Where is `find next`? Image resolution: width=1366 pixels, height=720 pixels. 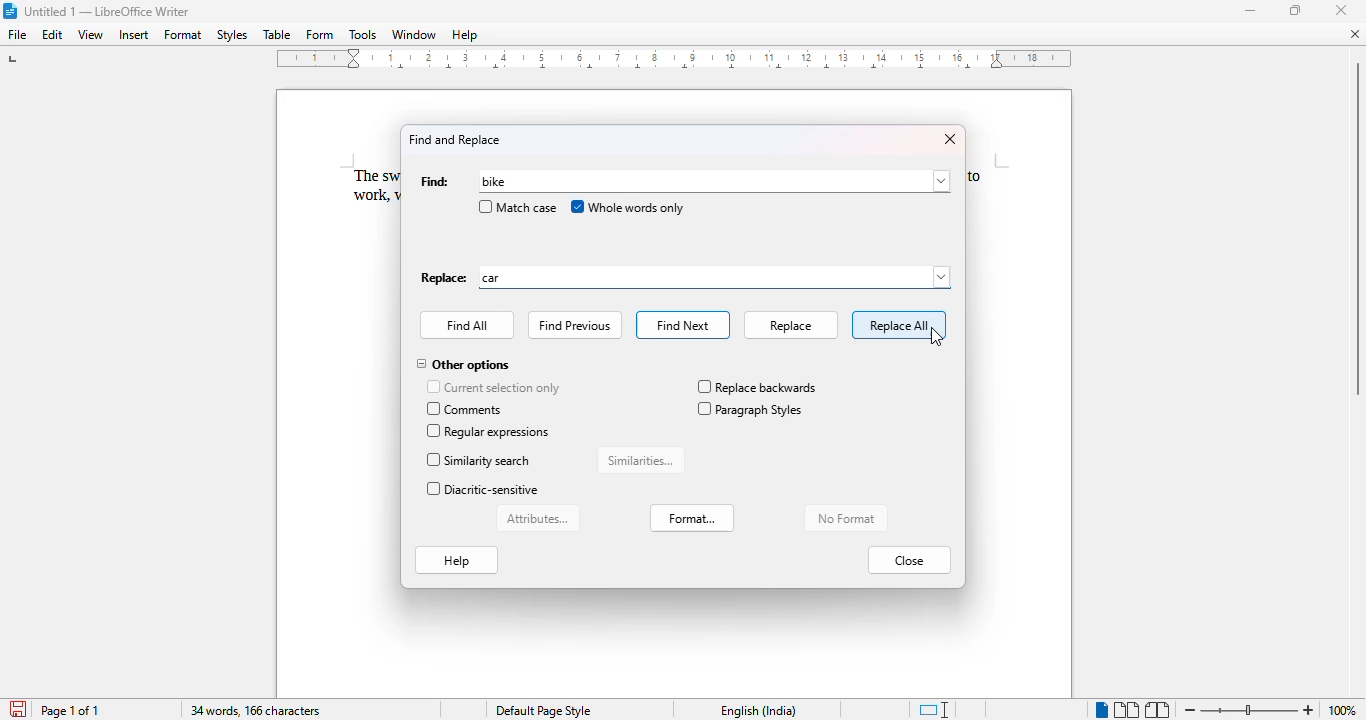
find next is located at coordinates (682, 325).